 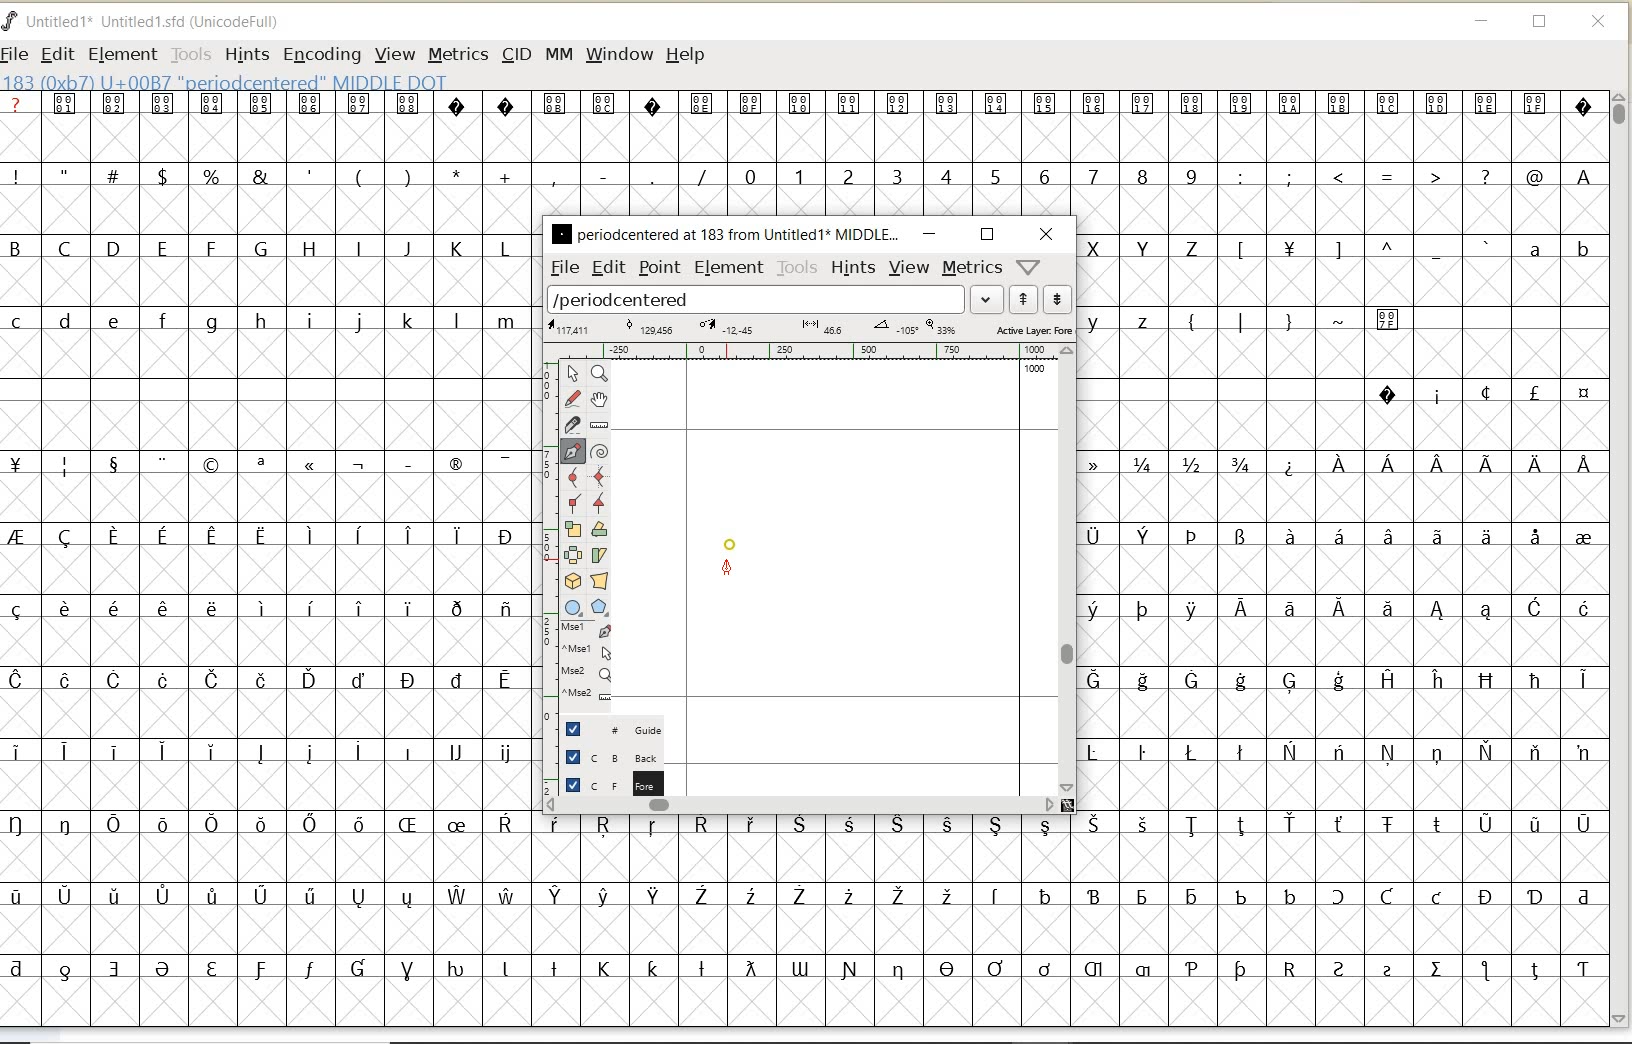 What do you see at coordinates (1558, 253) in the screenshot?
I see `lowercase letters` at bounding box center [1558, 253].